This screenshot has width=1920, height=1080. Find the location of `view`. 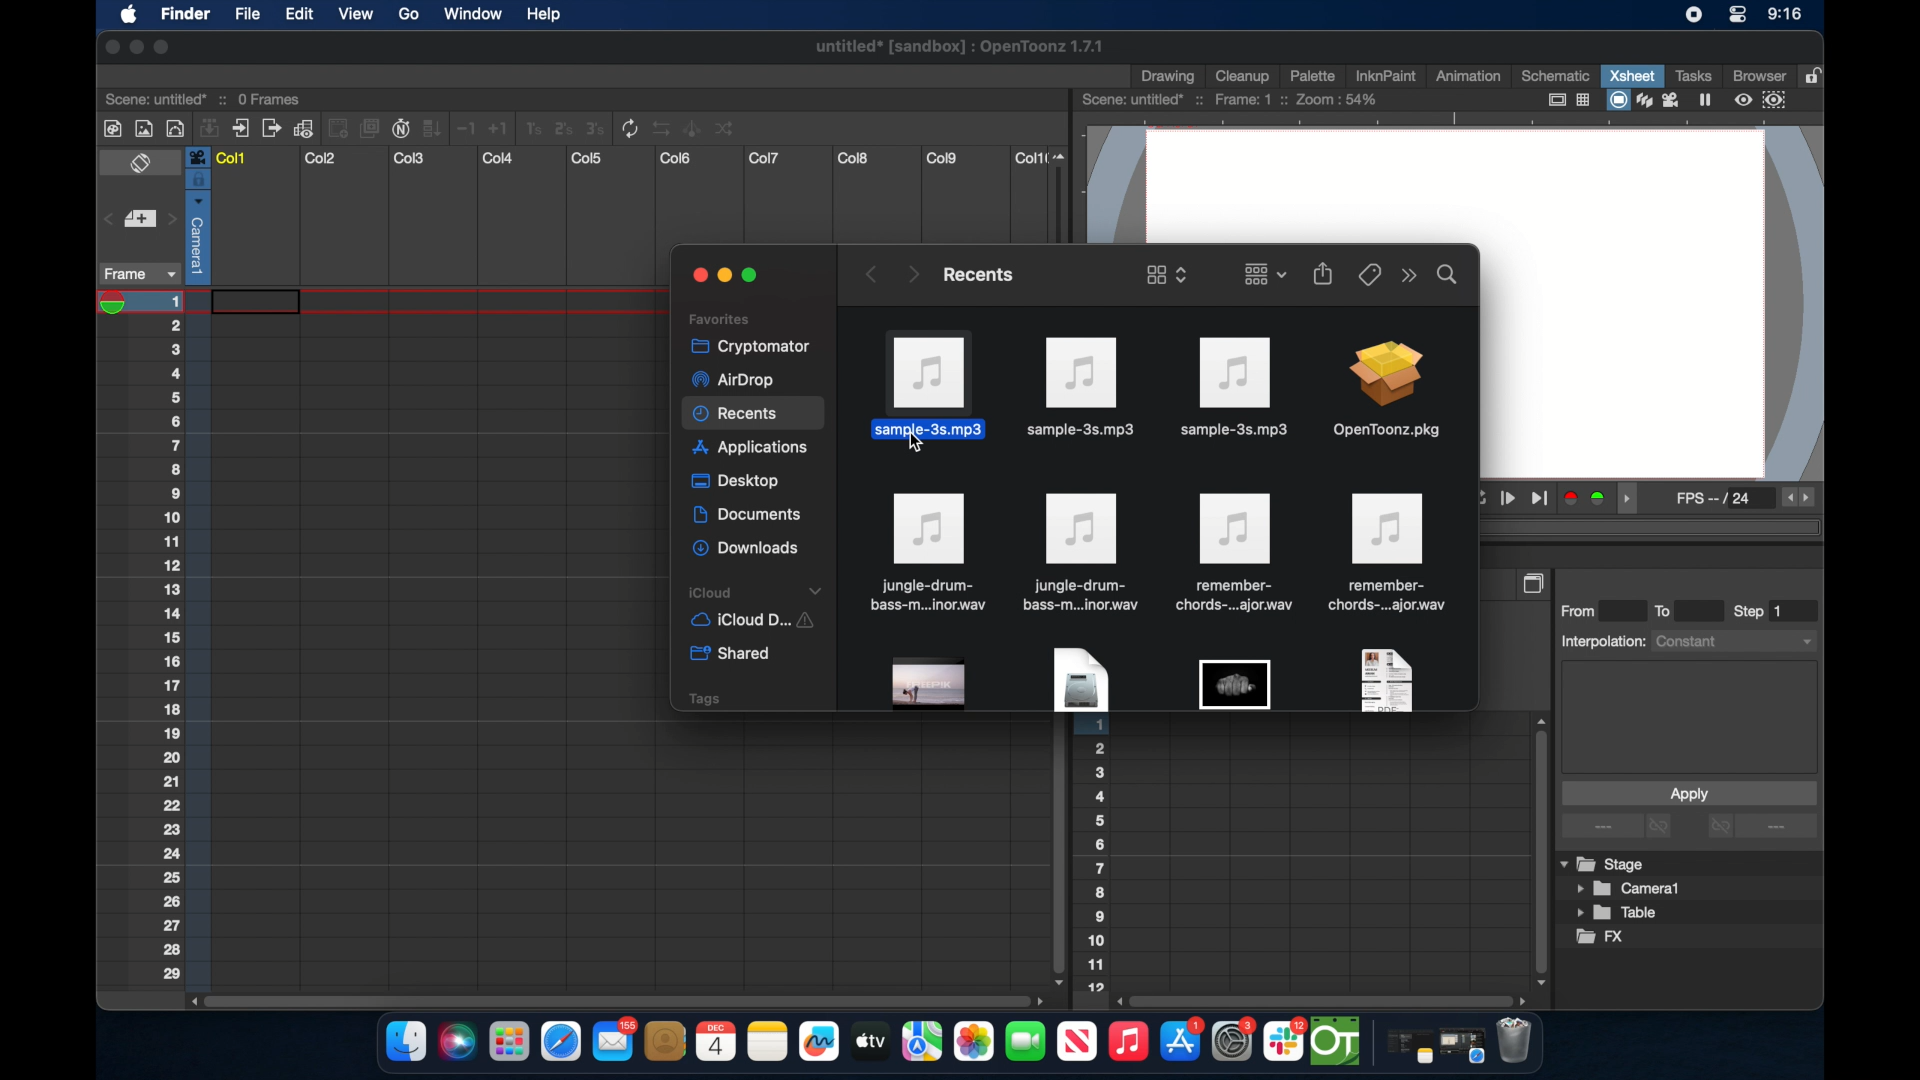

view is located at coordinates (354, 14).